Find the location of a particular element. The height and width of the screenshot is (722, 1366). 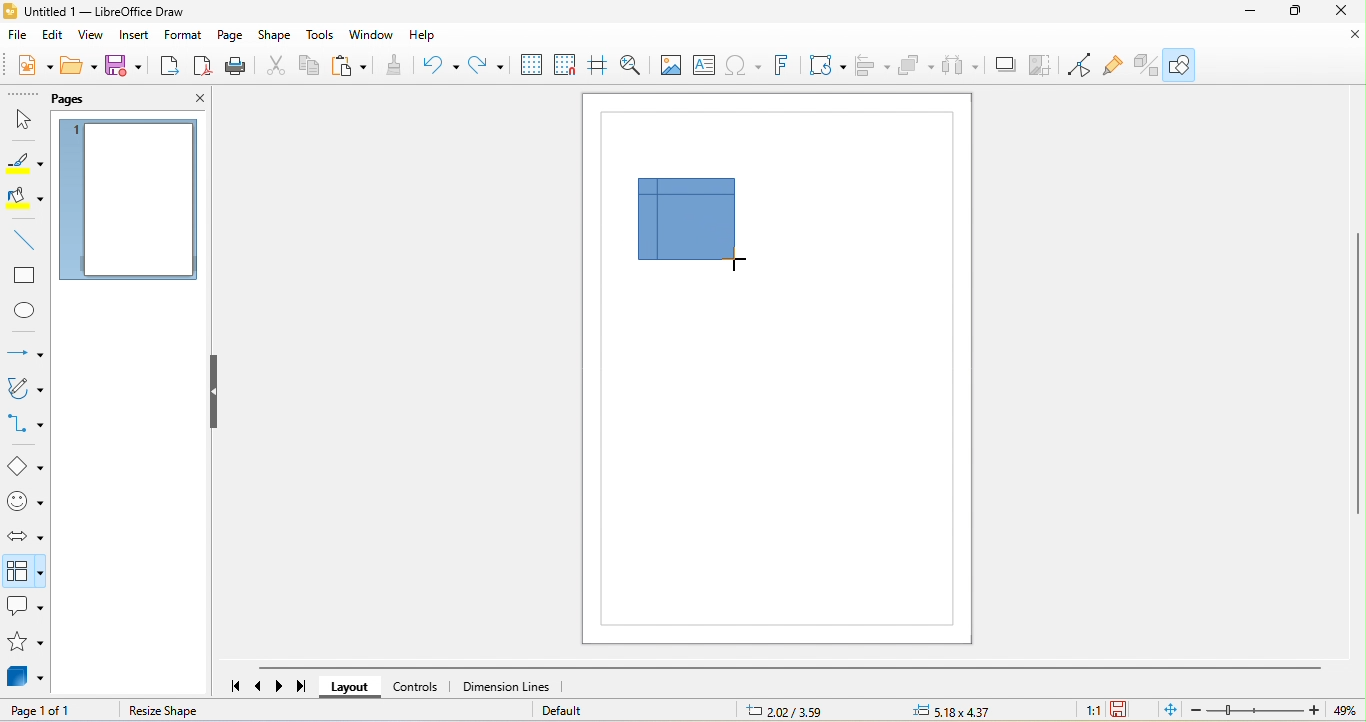

paste is located at coordinates (352, 68).